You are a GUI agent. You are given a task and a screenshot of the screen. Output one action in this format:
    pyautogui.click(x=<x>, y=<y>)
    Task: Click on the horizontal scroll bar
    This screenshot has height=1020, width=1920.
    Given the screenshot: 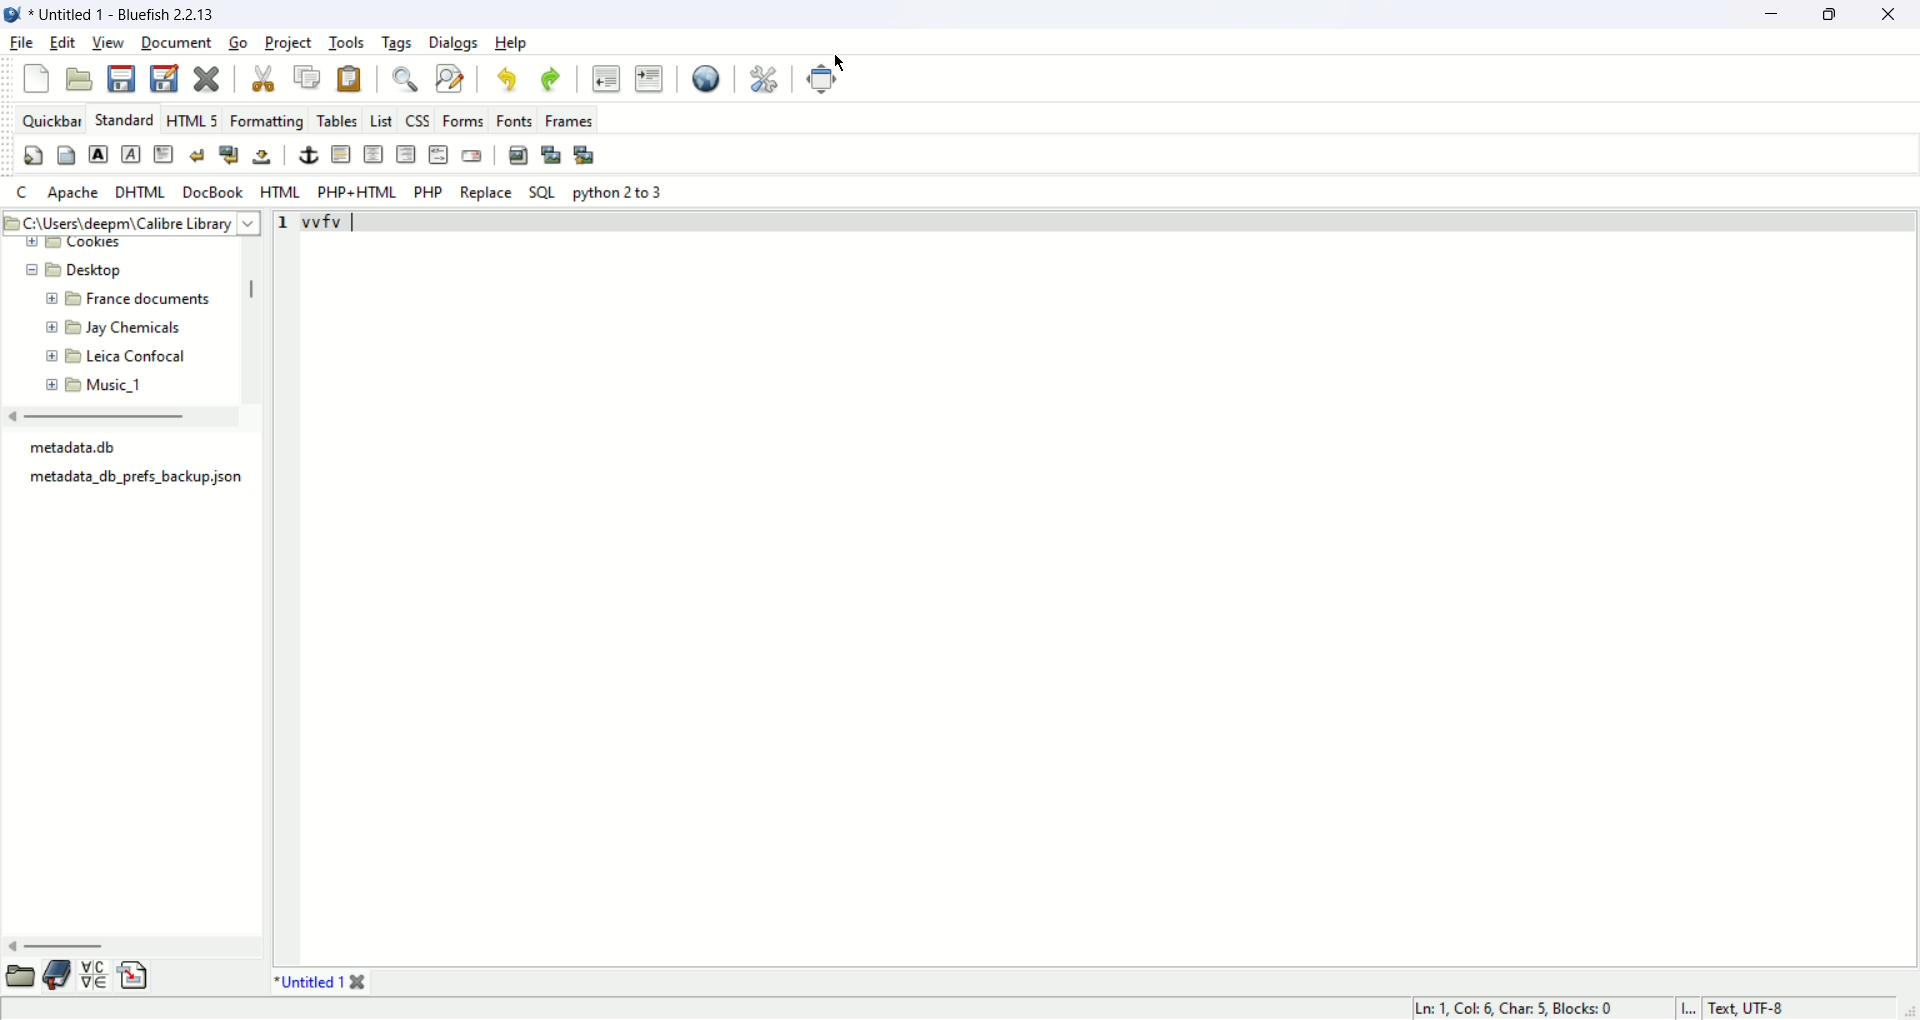 What is the action you would take?
    pyautogui.click(x=97, y=417)
    